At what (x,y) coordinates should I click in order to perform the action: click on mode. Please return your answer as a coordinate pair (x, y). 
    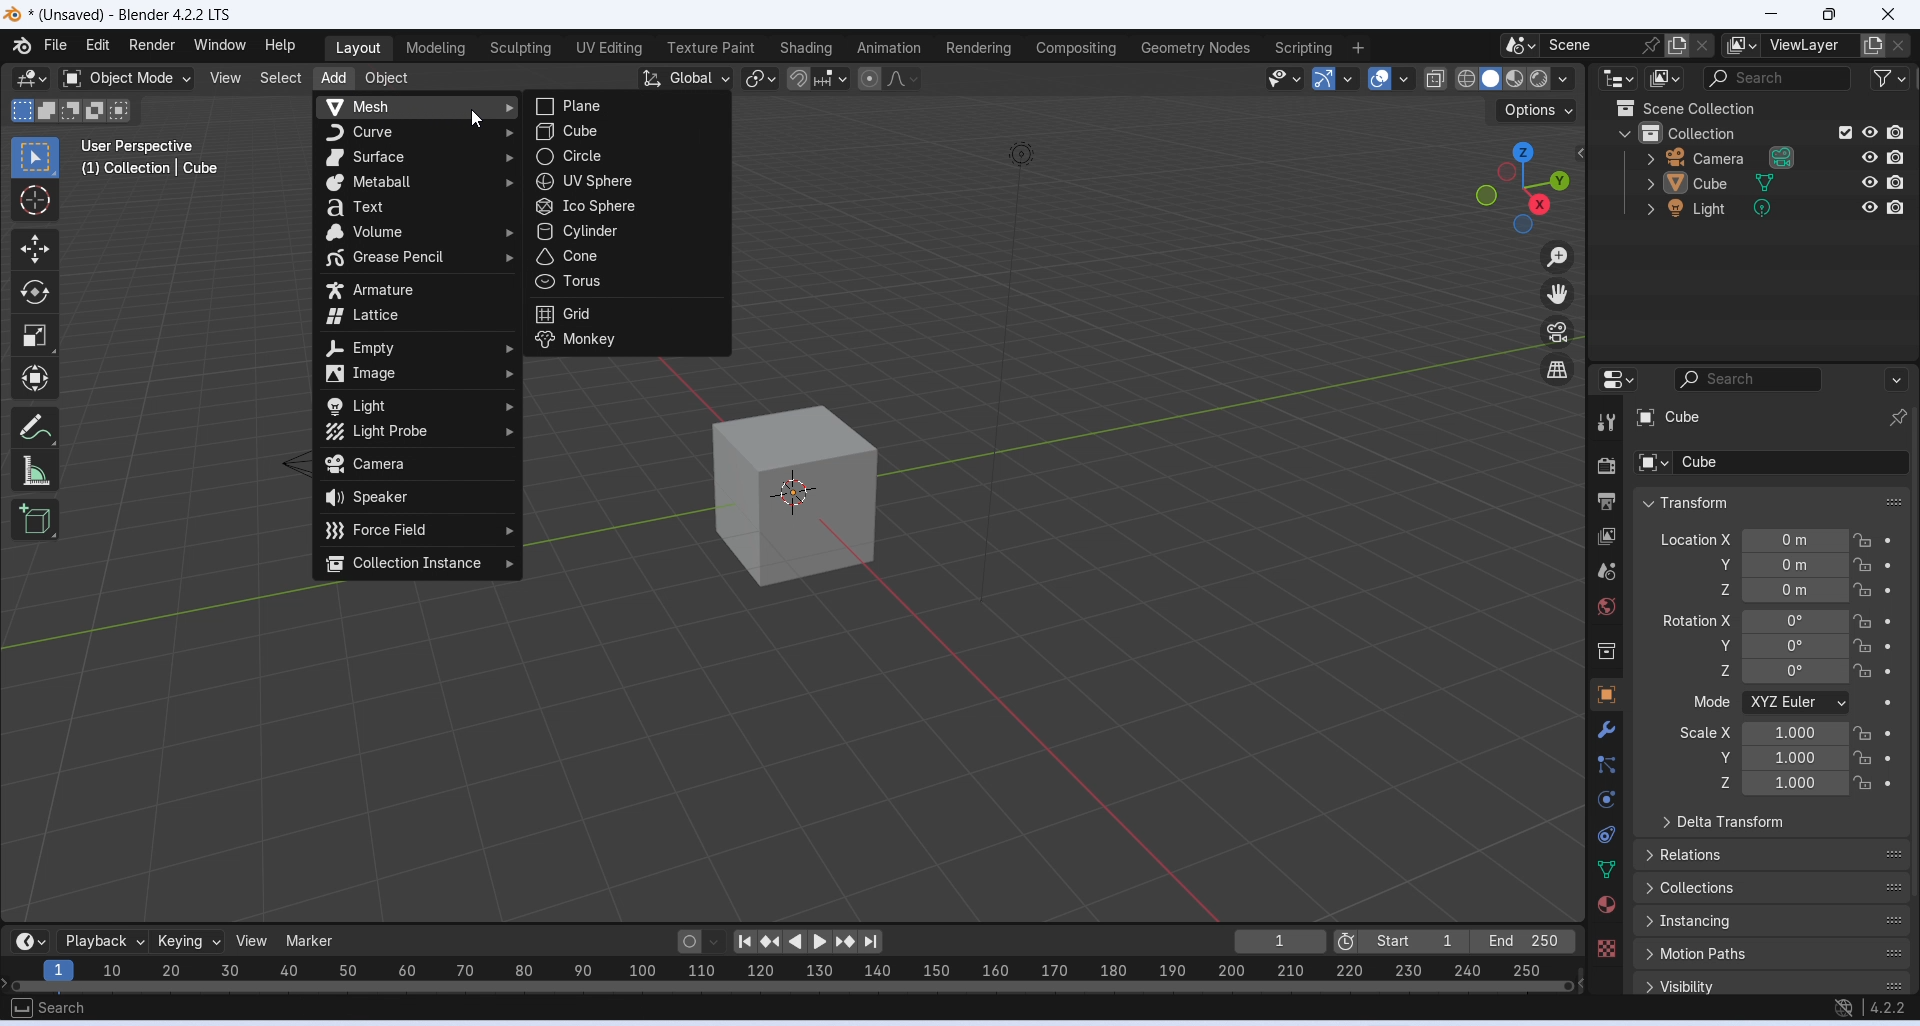
    Looking at the image, I should click on (1709, 703).